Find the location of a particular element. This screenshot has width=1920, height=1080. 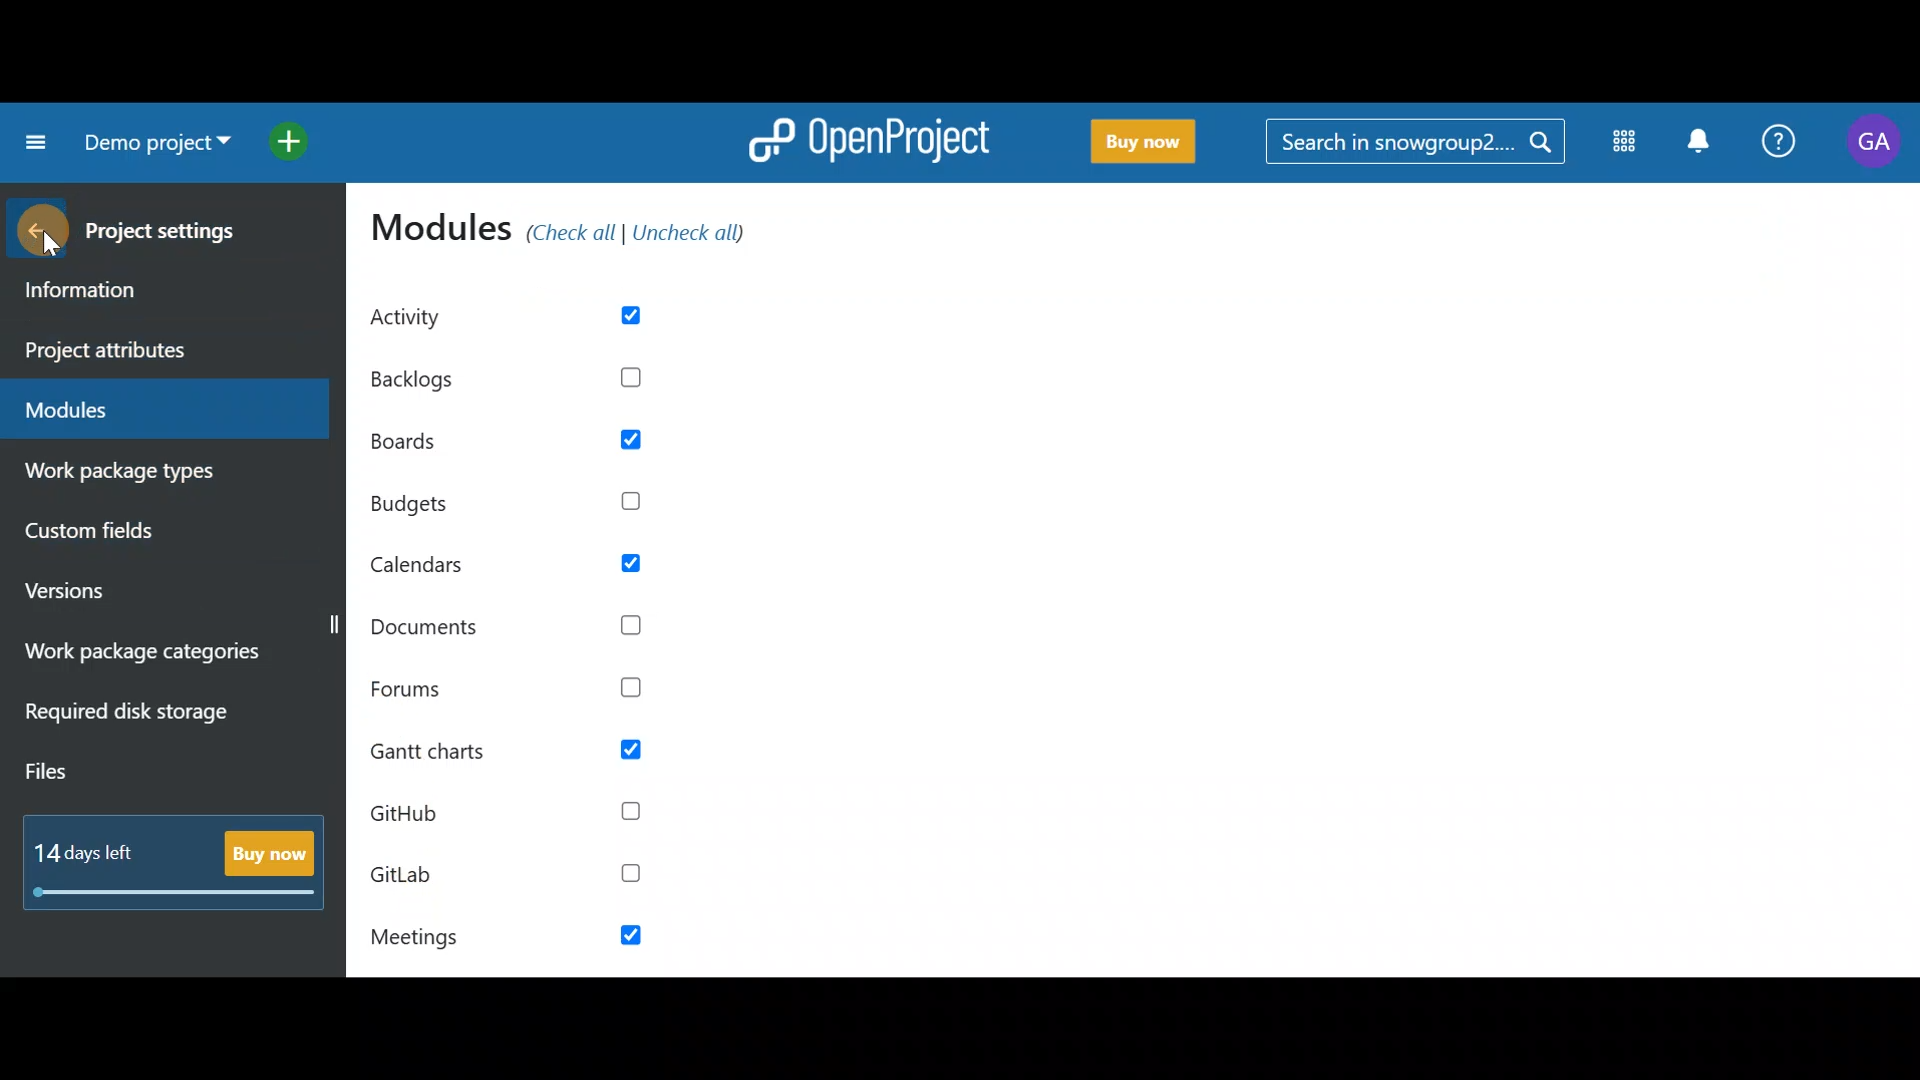

Required disk storage is located at coordinates (148, 723).